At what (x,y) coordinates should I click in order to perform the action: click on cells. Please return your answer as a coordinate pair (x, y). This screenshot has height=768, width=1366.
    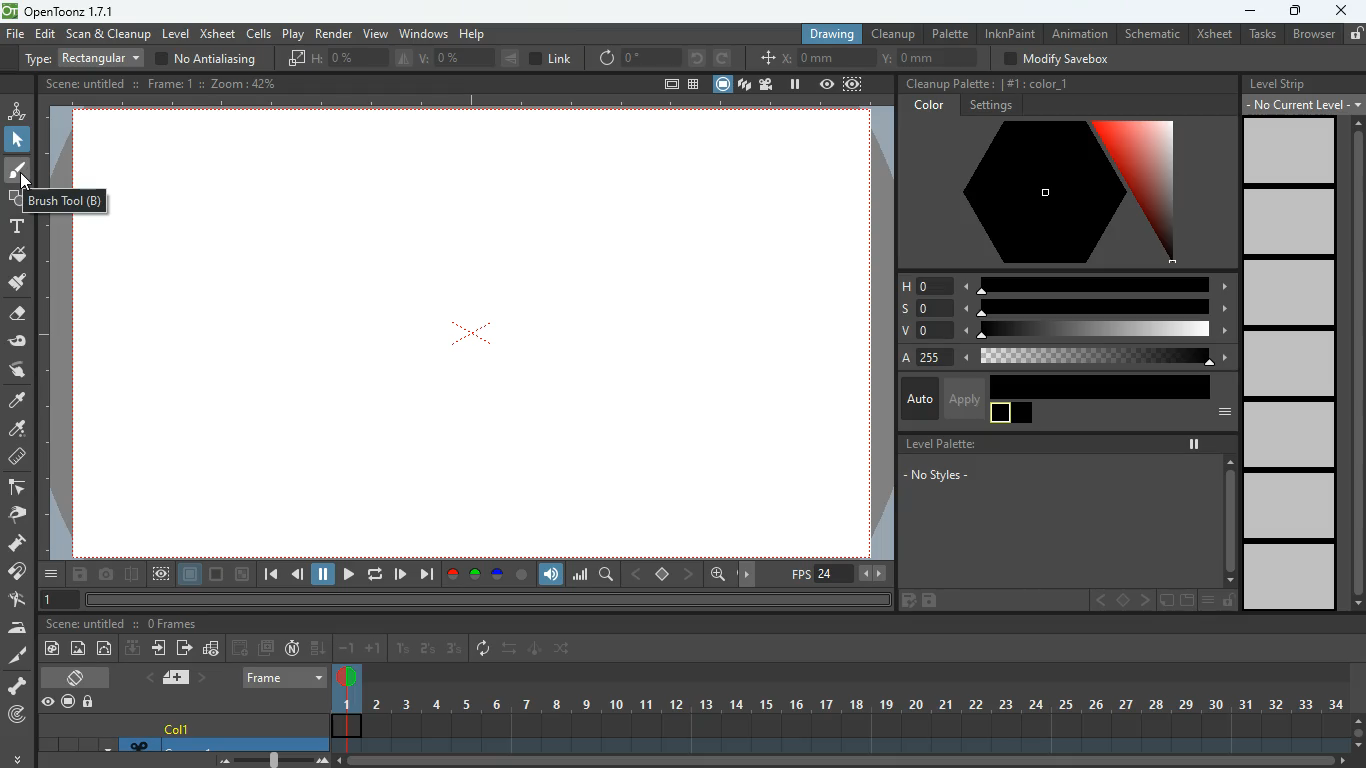
    Looking at the image, I should click on (260, 33).